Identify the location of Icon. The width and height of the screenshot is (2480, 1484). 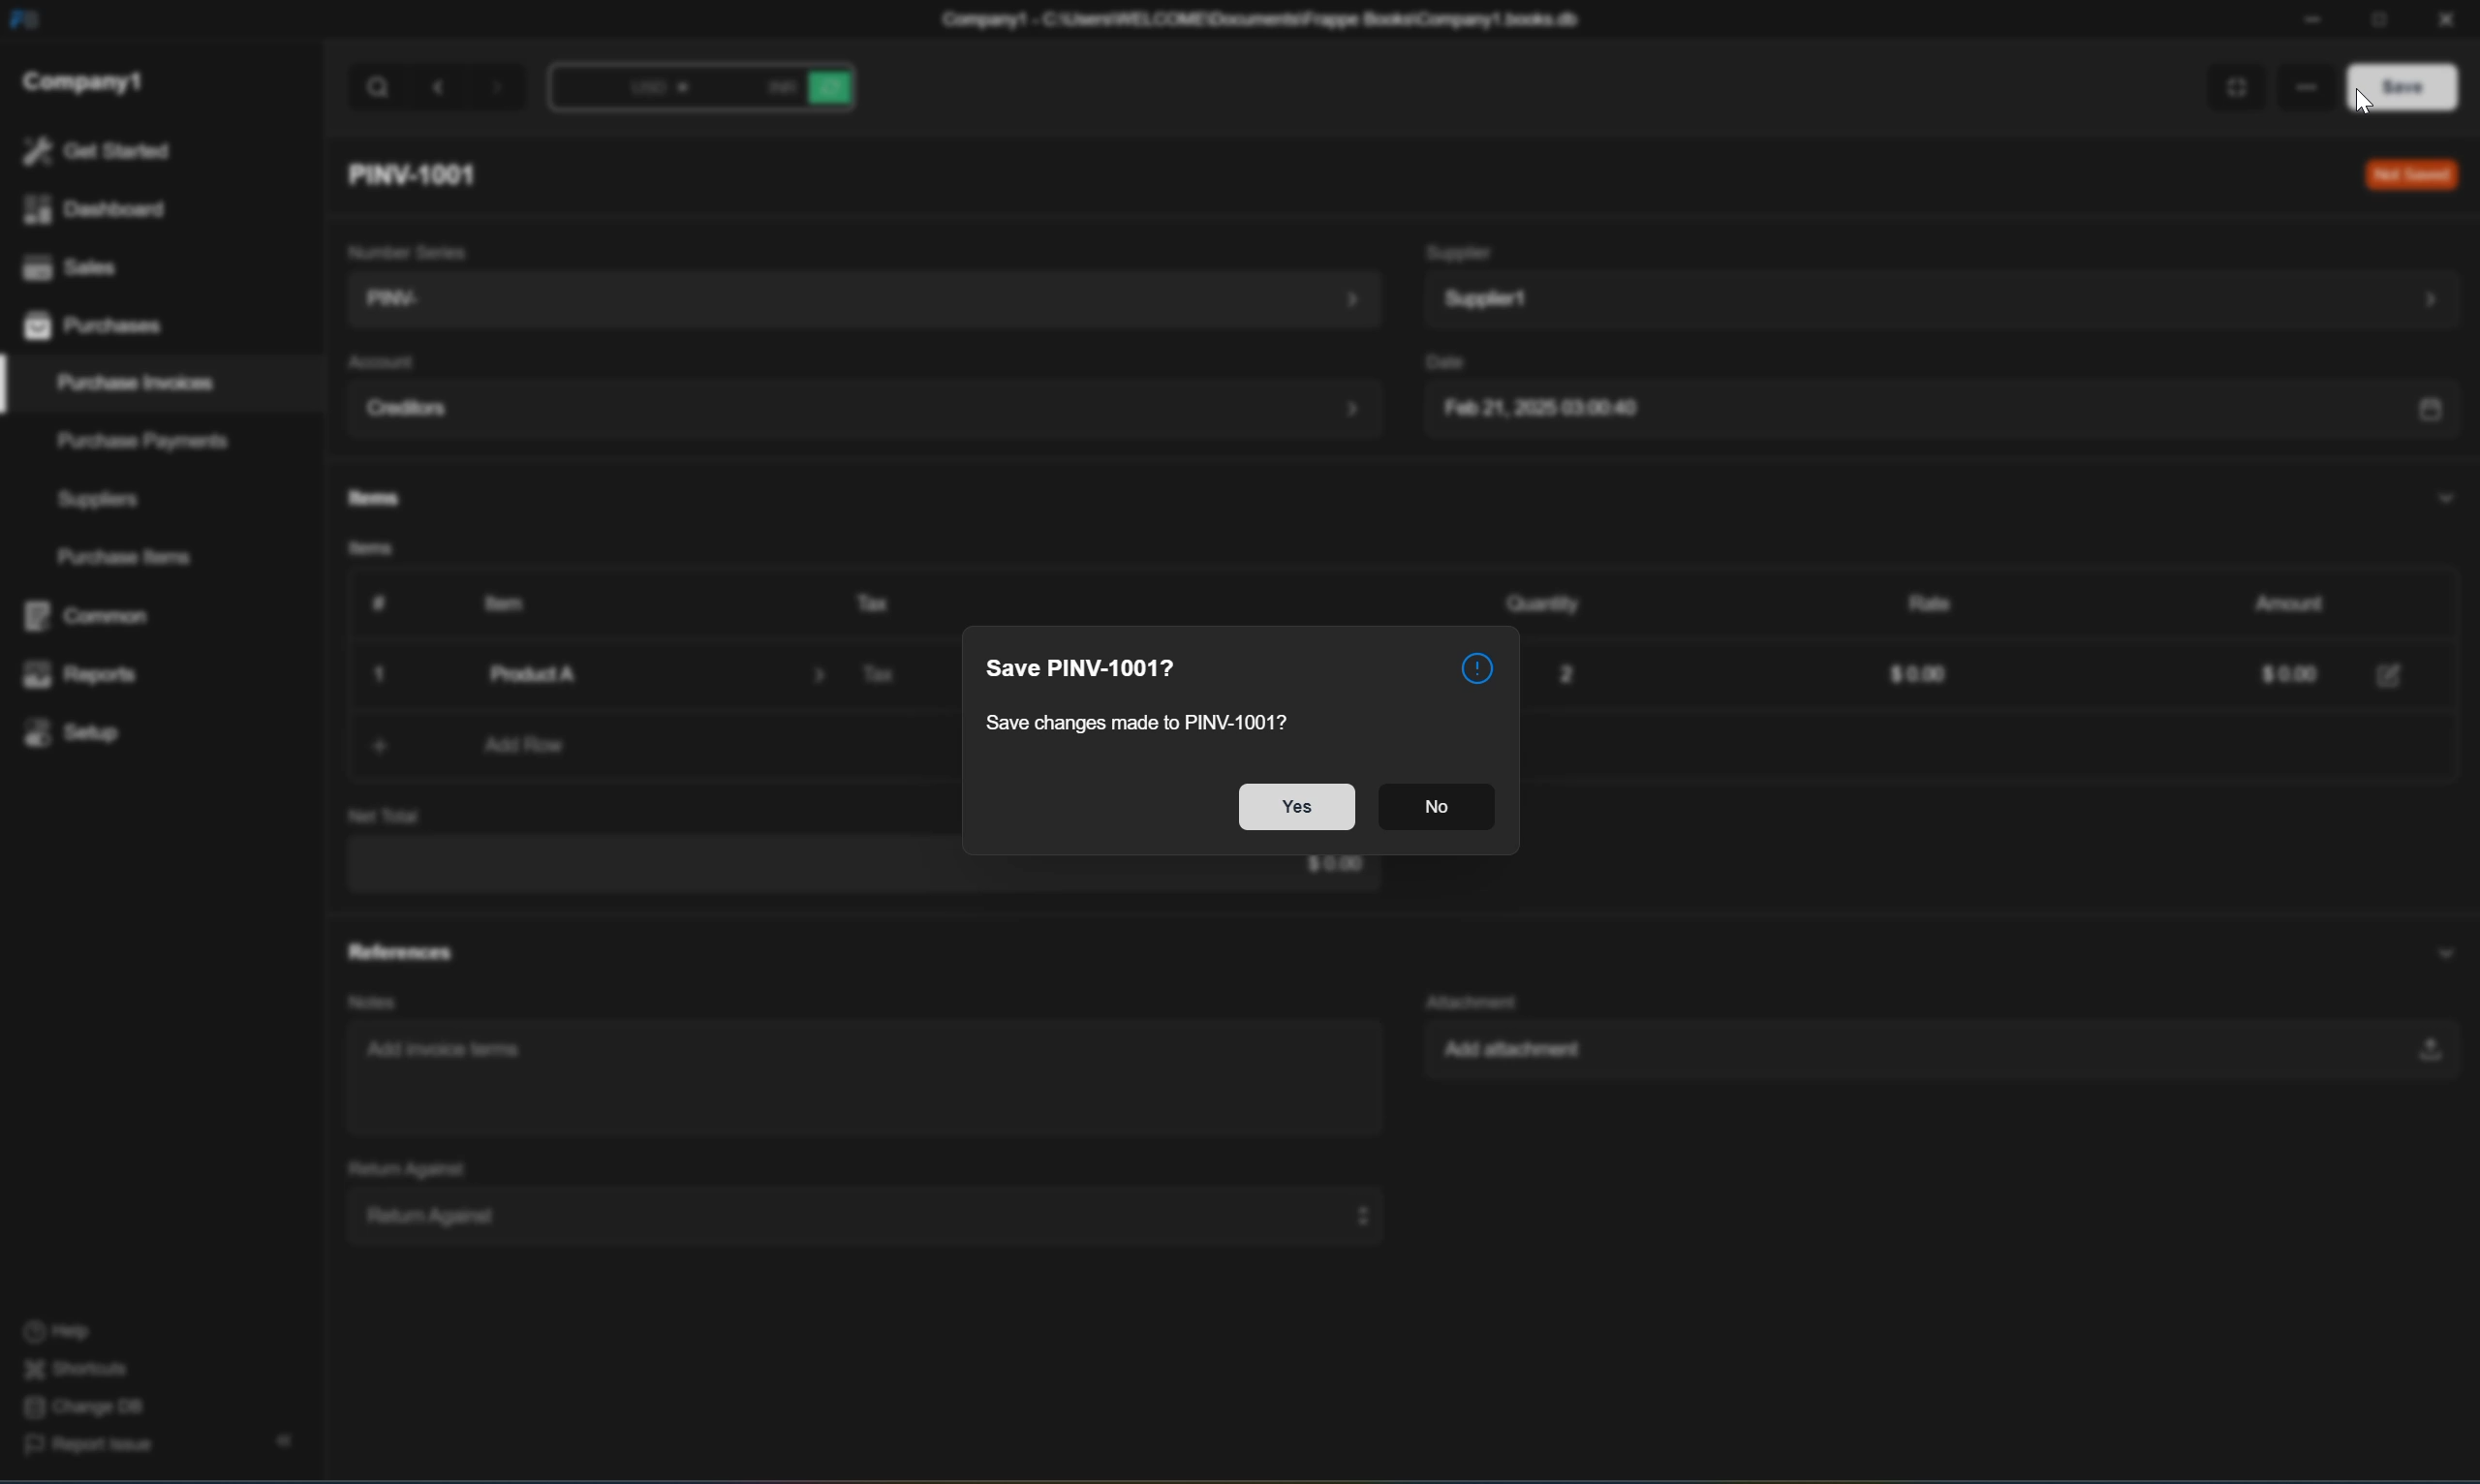
(1476, 663).